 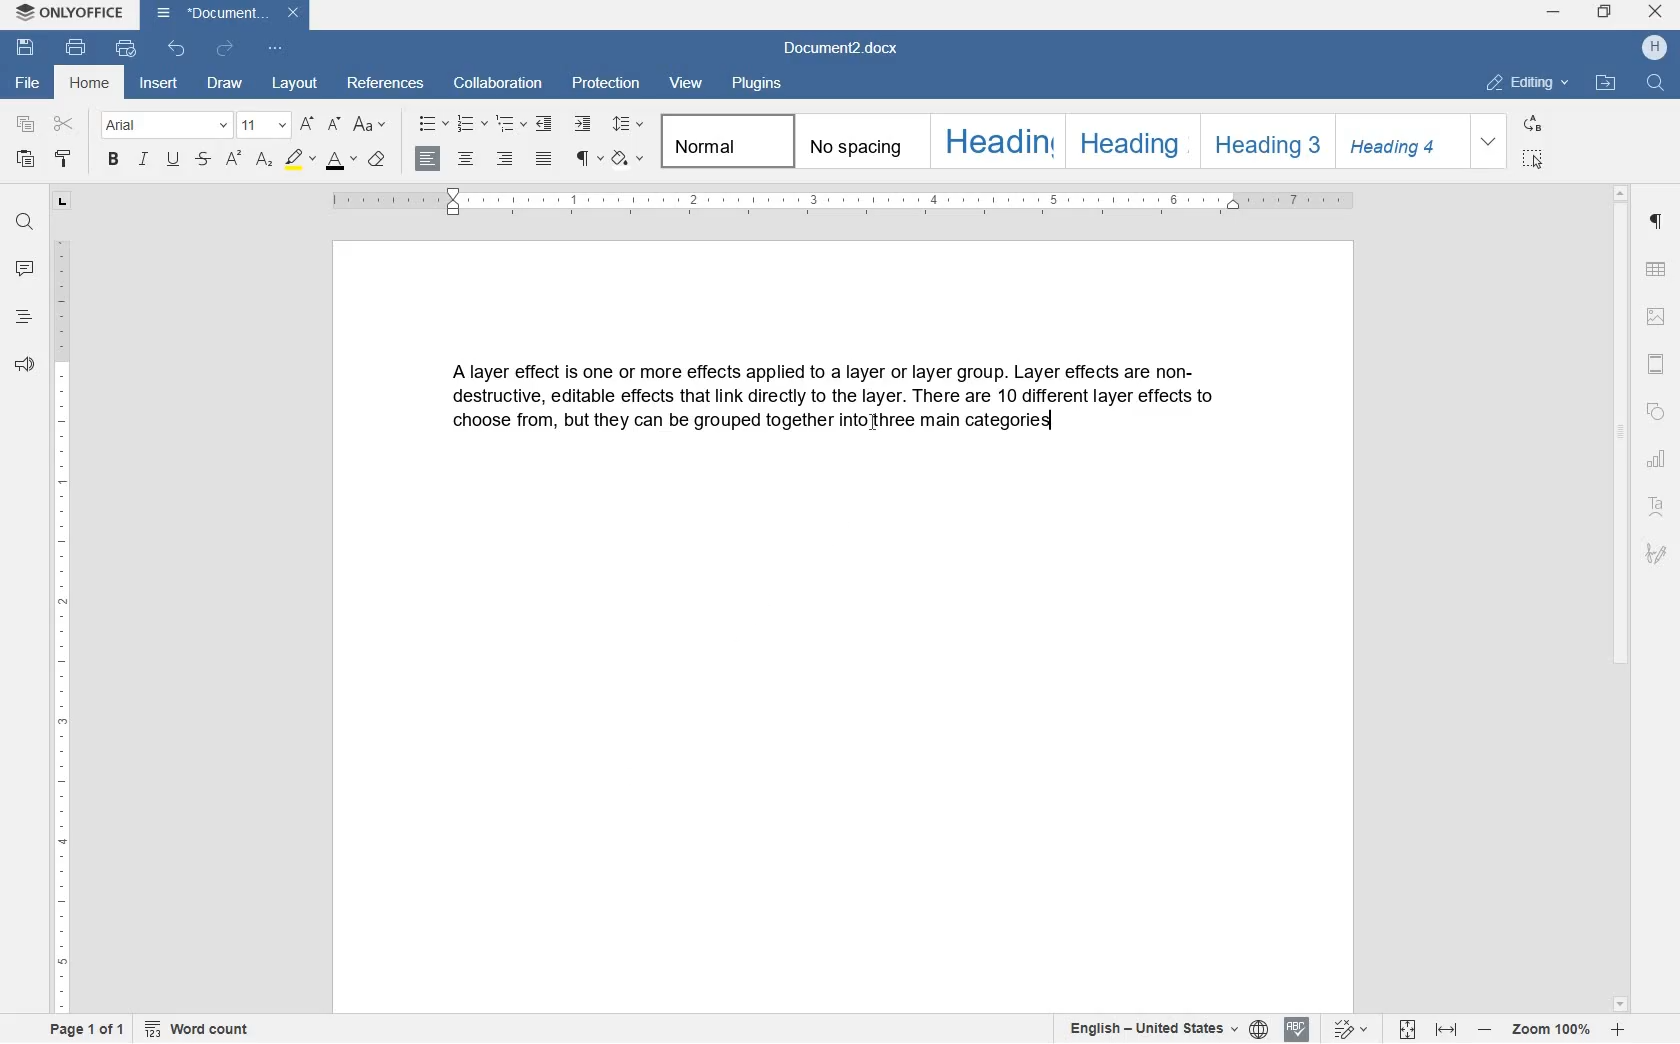 I want to click on heading 2, so click(x=1129, y=142).